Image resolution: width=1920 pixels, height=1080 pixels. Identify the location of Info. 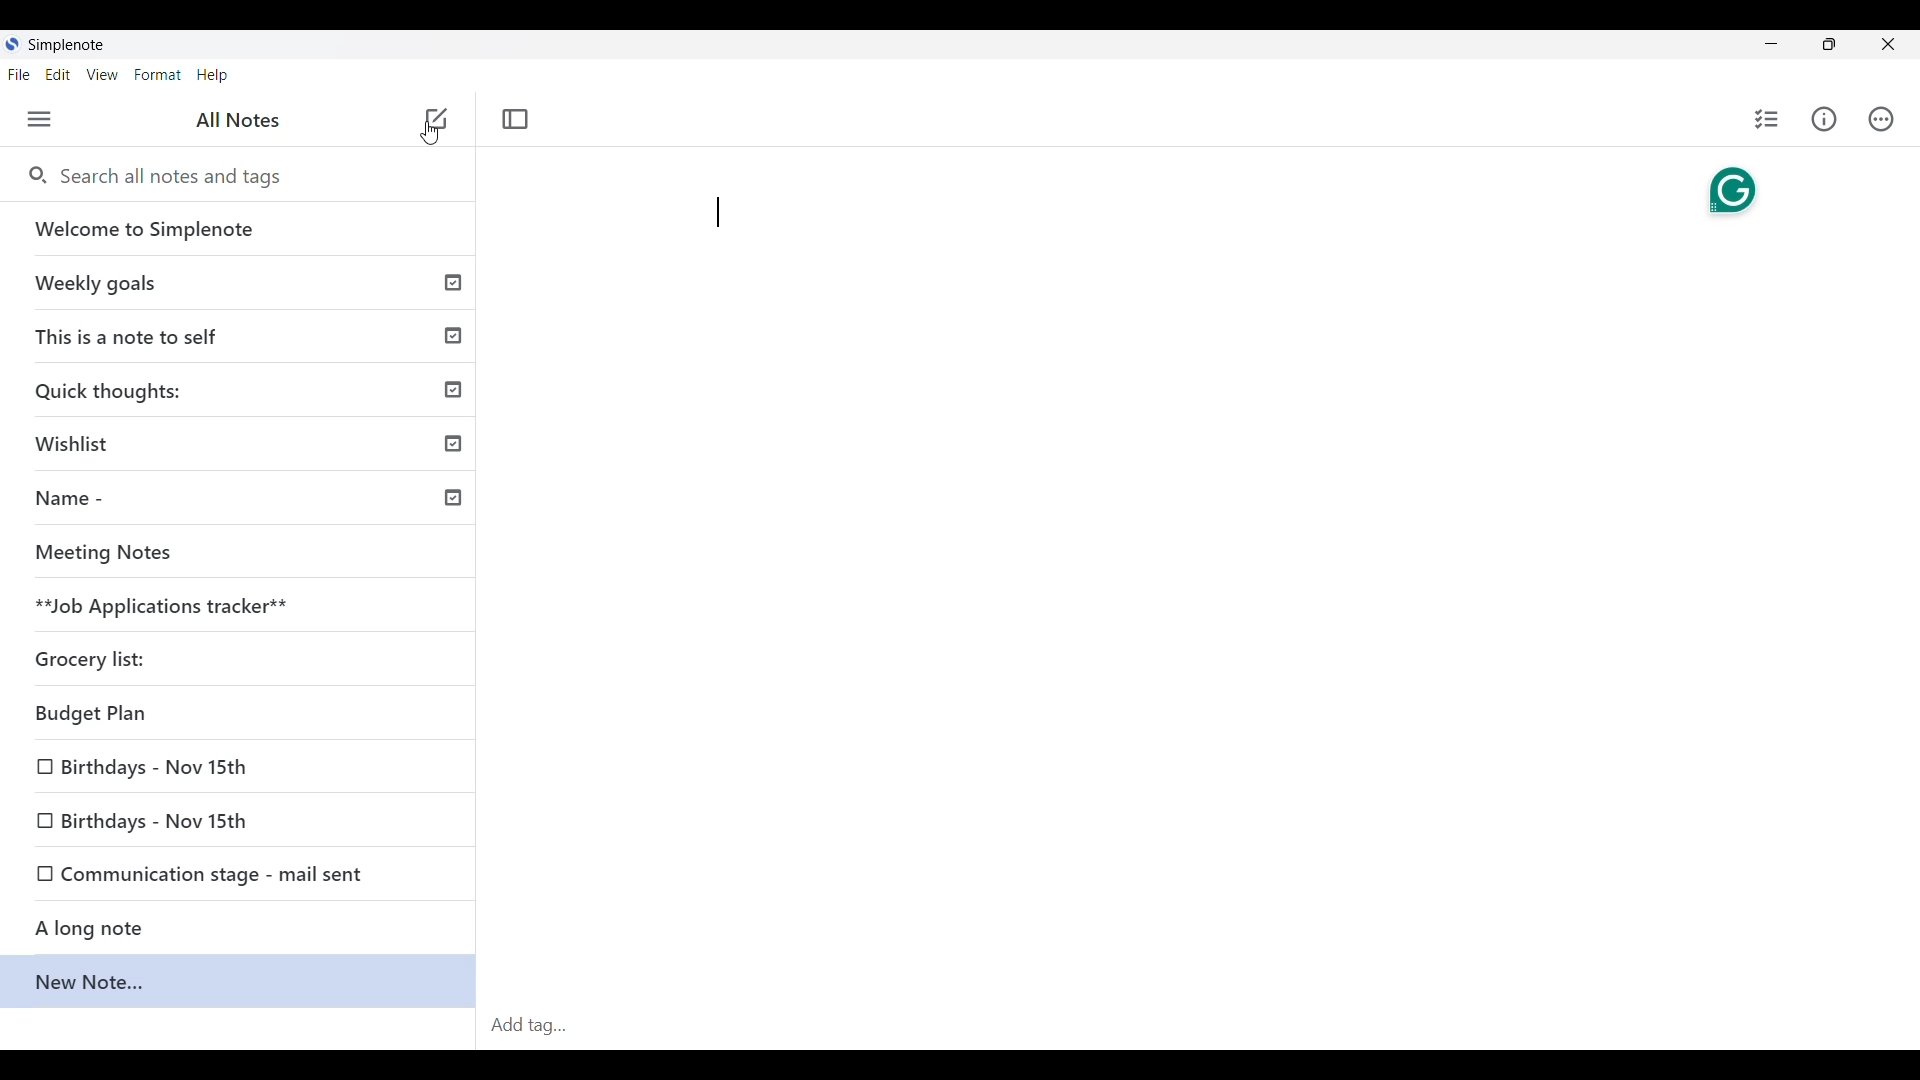
(1824, 119).